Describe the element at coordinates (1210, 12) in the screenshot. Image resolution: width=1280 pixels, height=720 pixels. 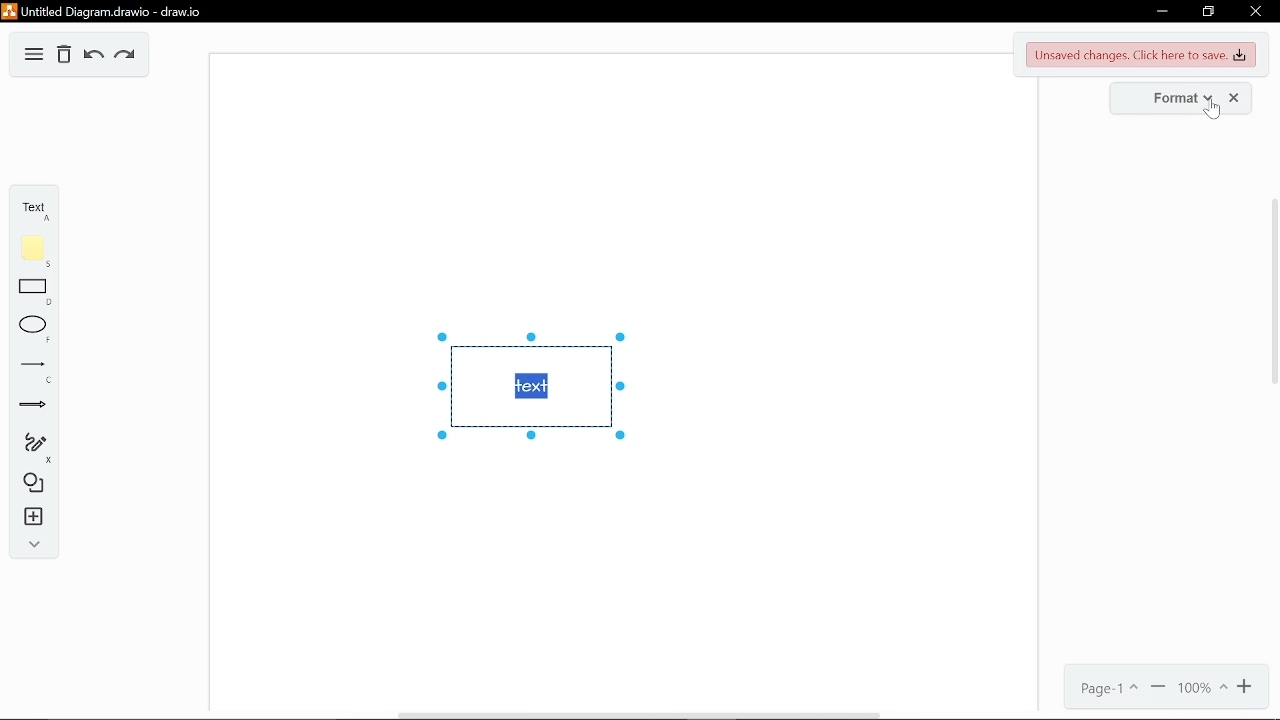
I see `restore down` at that location.